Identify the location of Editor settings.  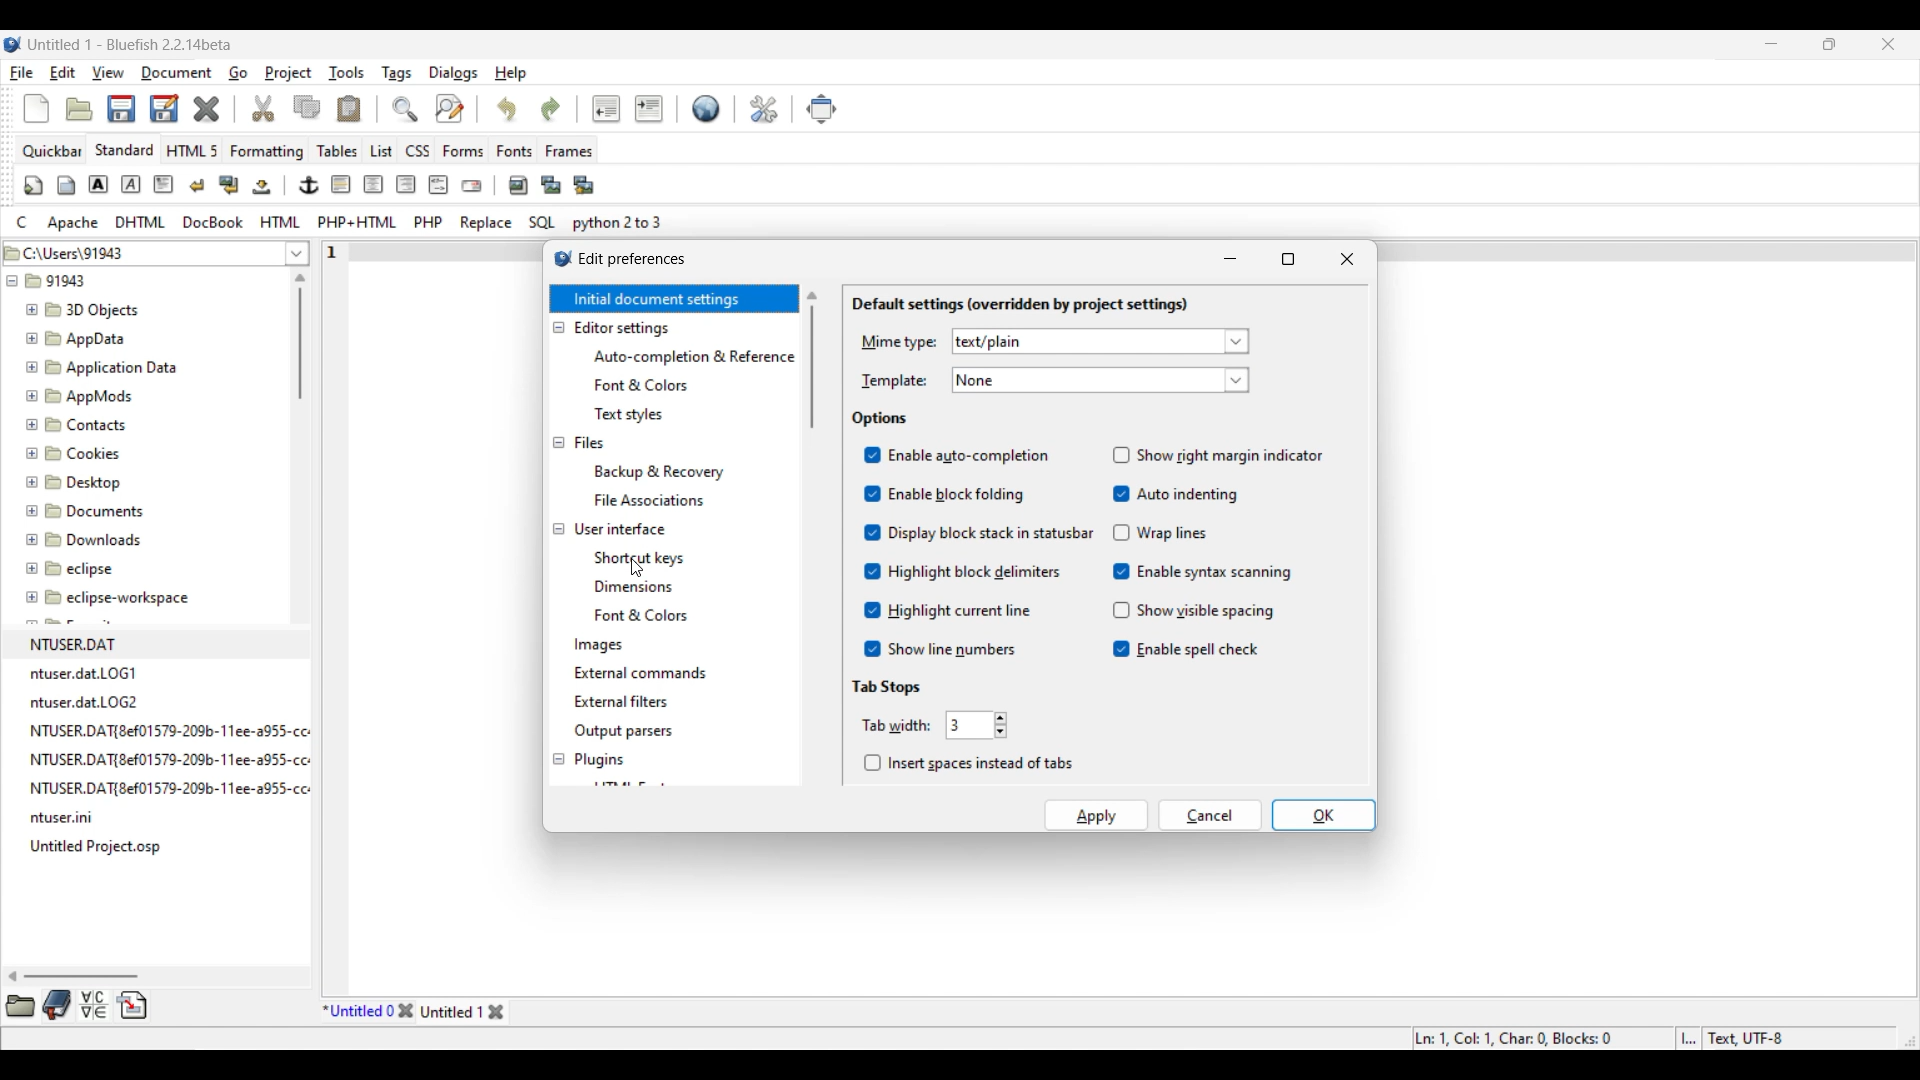
(623, 329).